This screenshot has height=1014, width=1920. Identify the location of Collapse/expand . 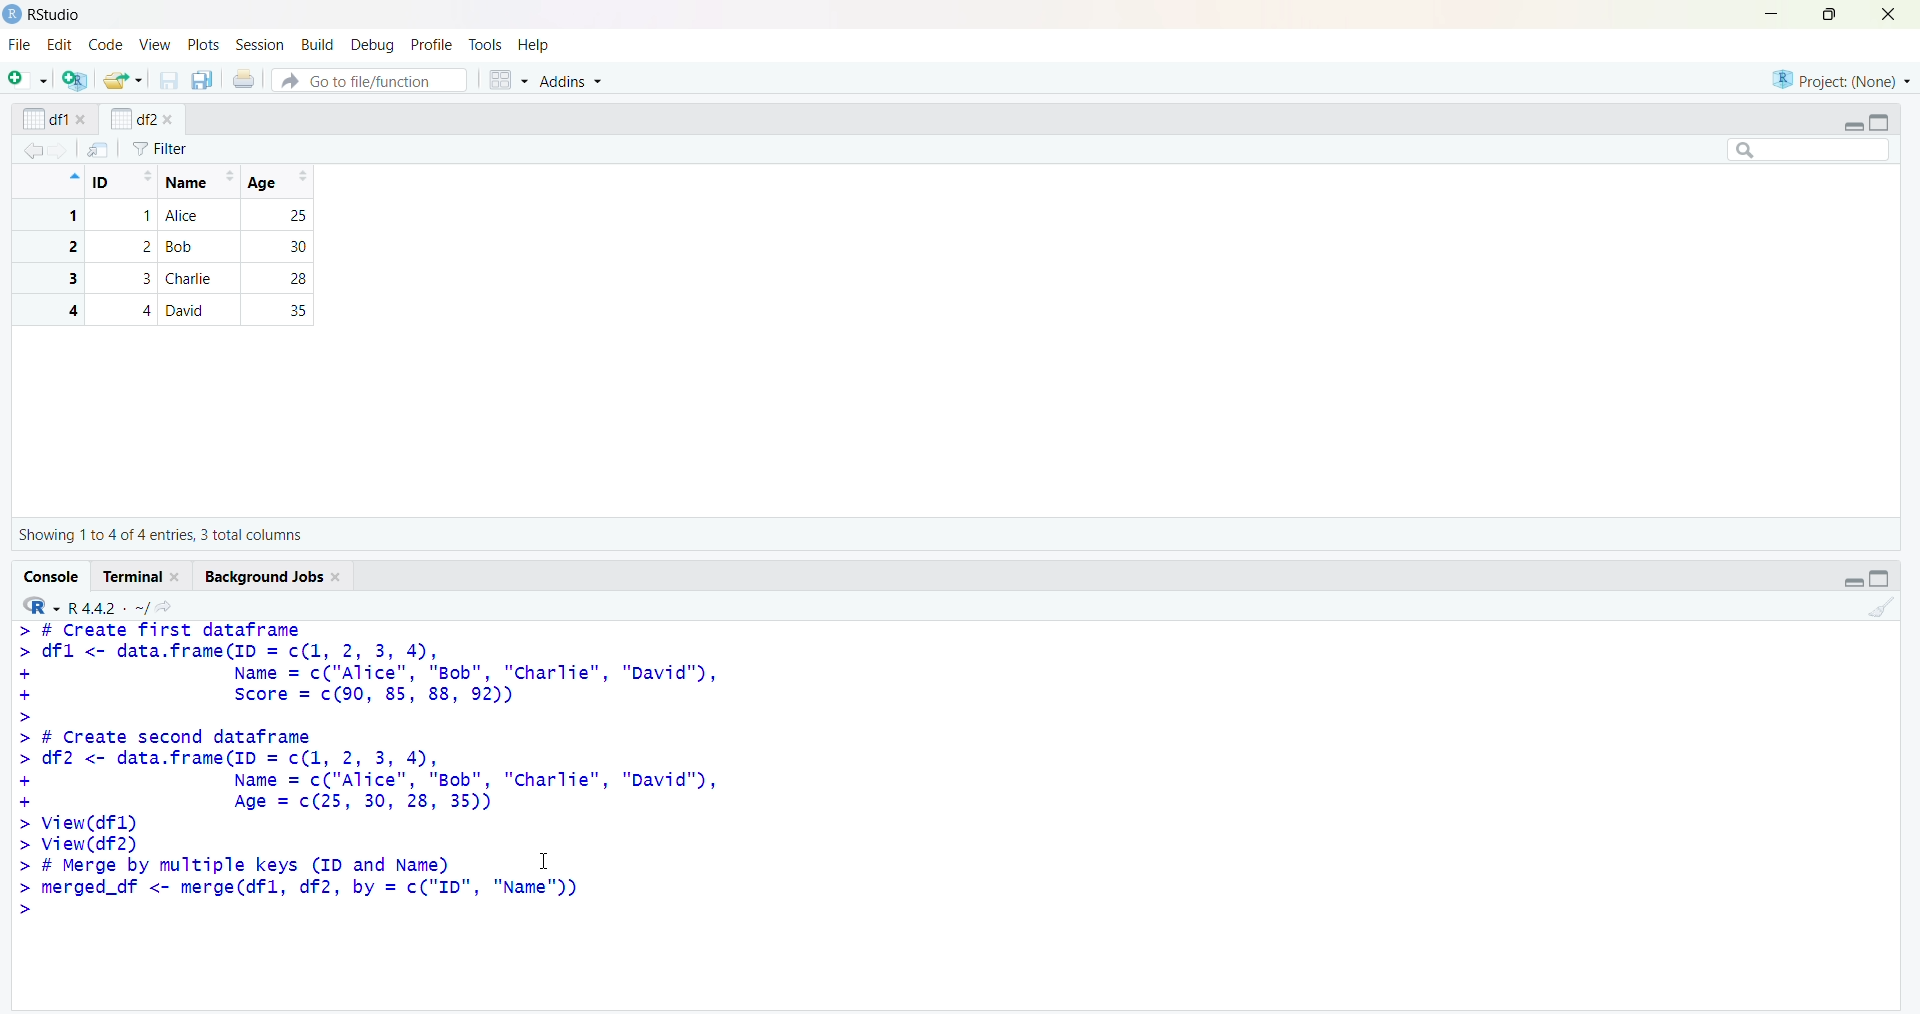
(1853, 582).